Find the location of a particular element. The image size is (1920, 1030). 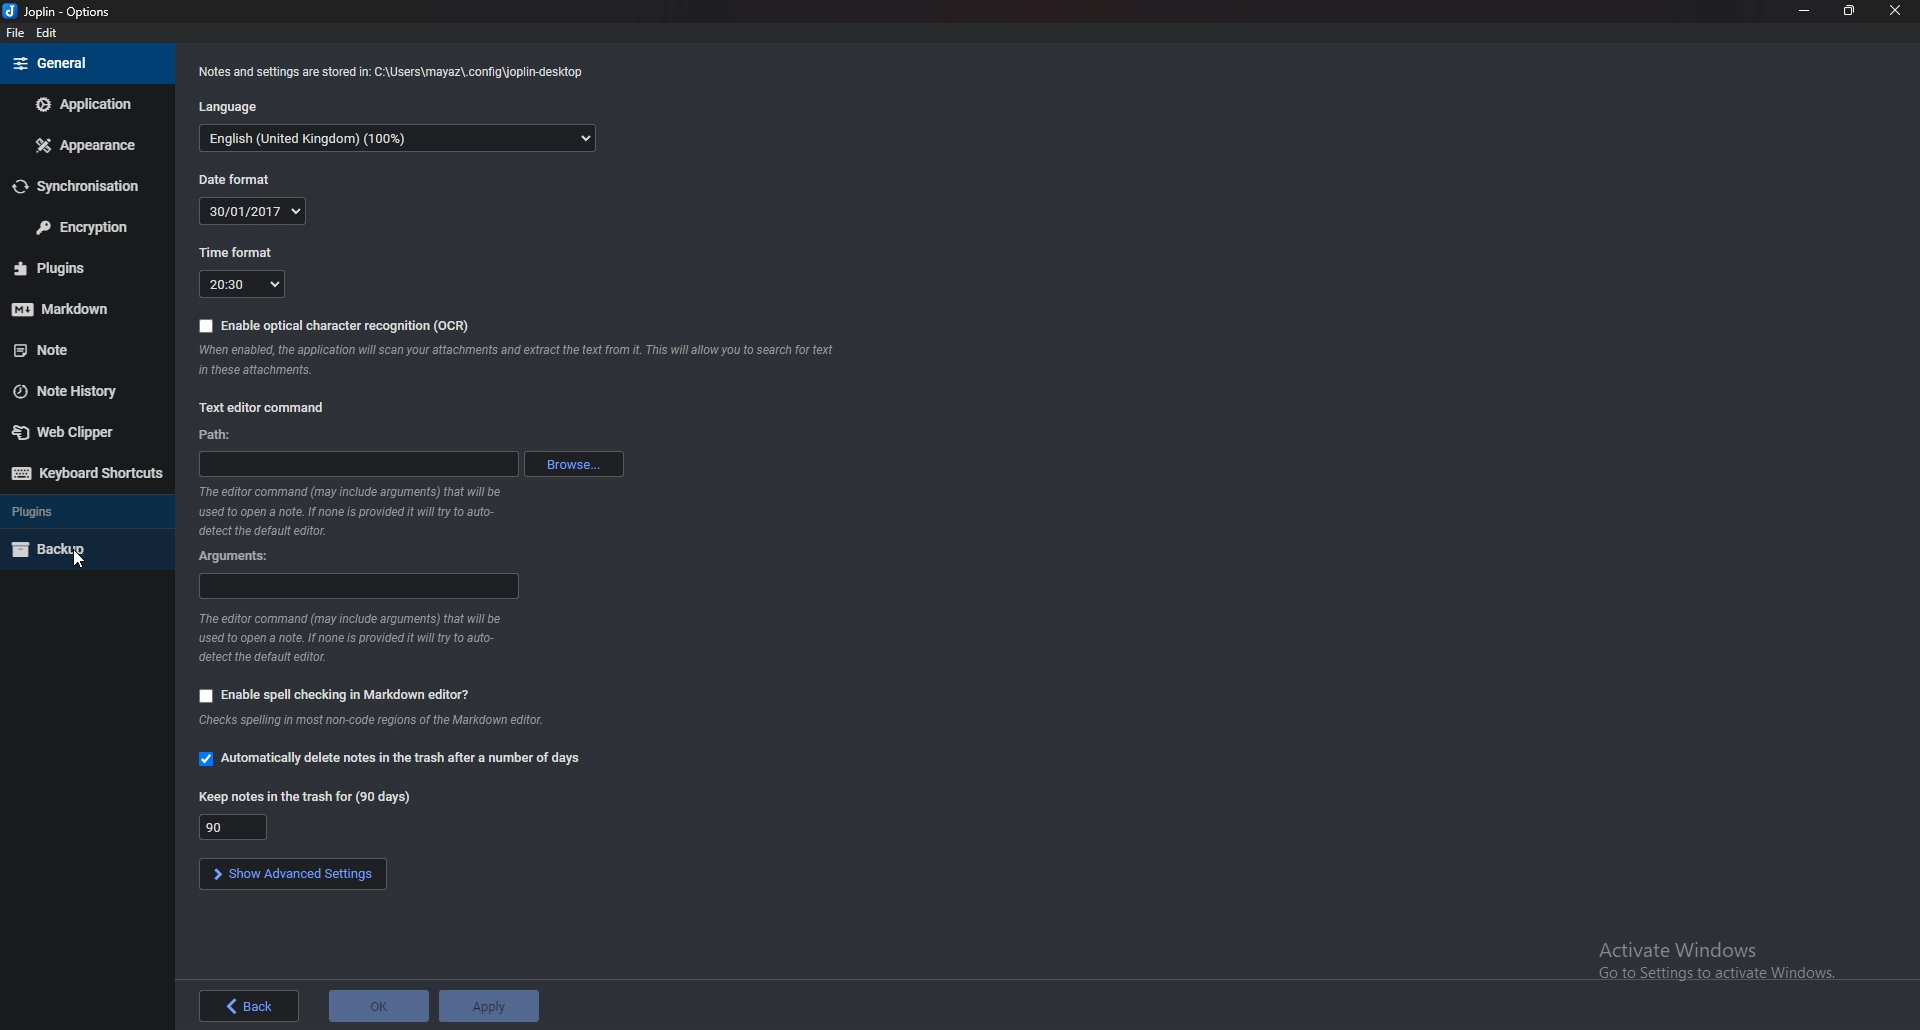

Plugins is located at coordinates (78, 268).